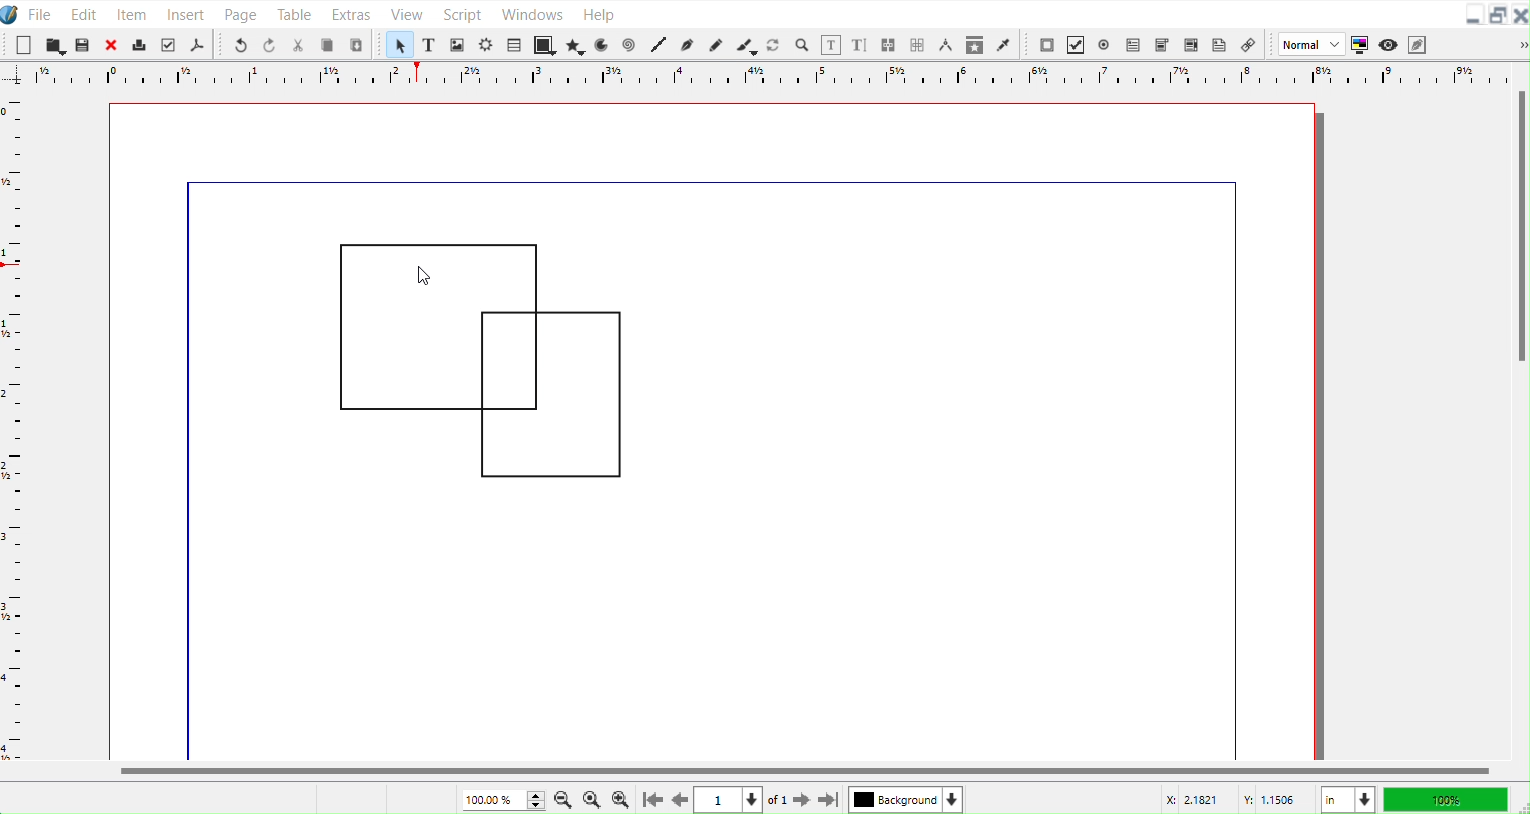 Image resolution: width=1530 pixels, height=814 pixels. What do you see at coordinates (681, 800) in the screenshot?
I see `Go to previous Page` at bounding box center [681, 800].